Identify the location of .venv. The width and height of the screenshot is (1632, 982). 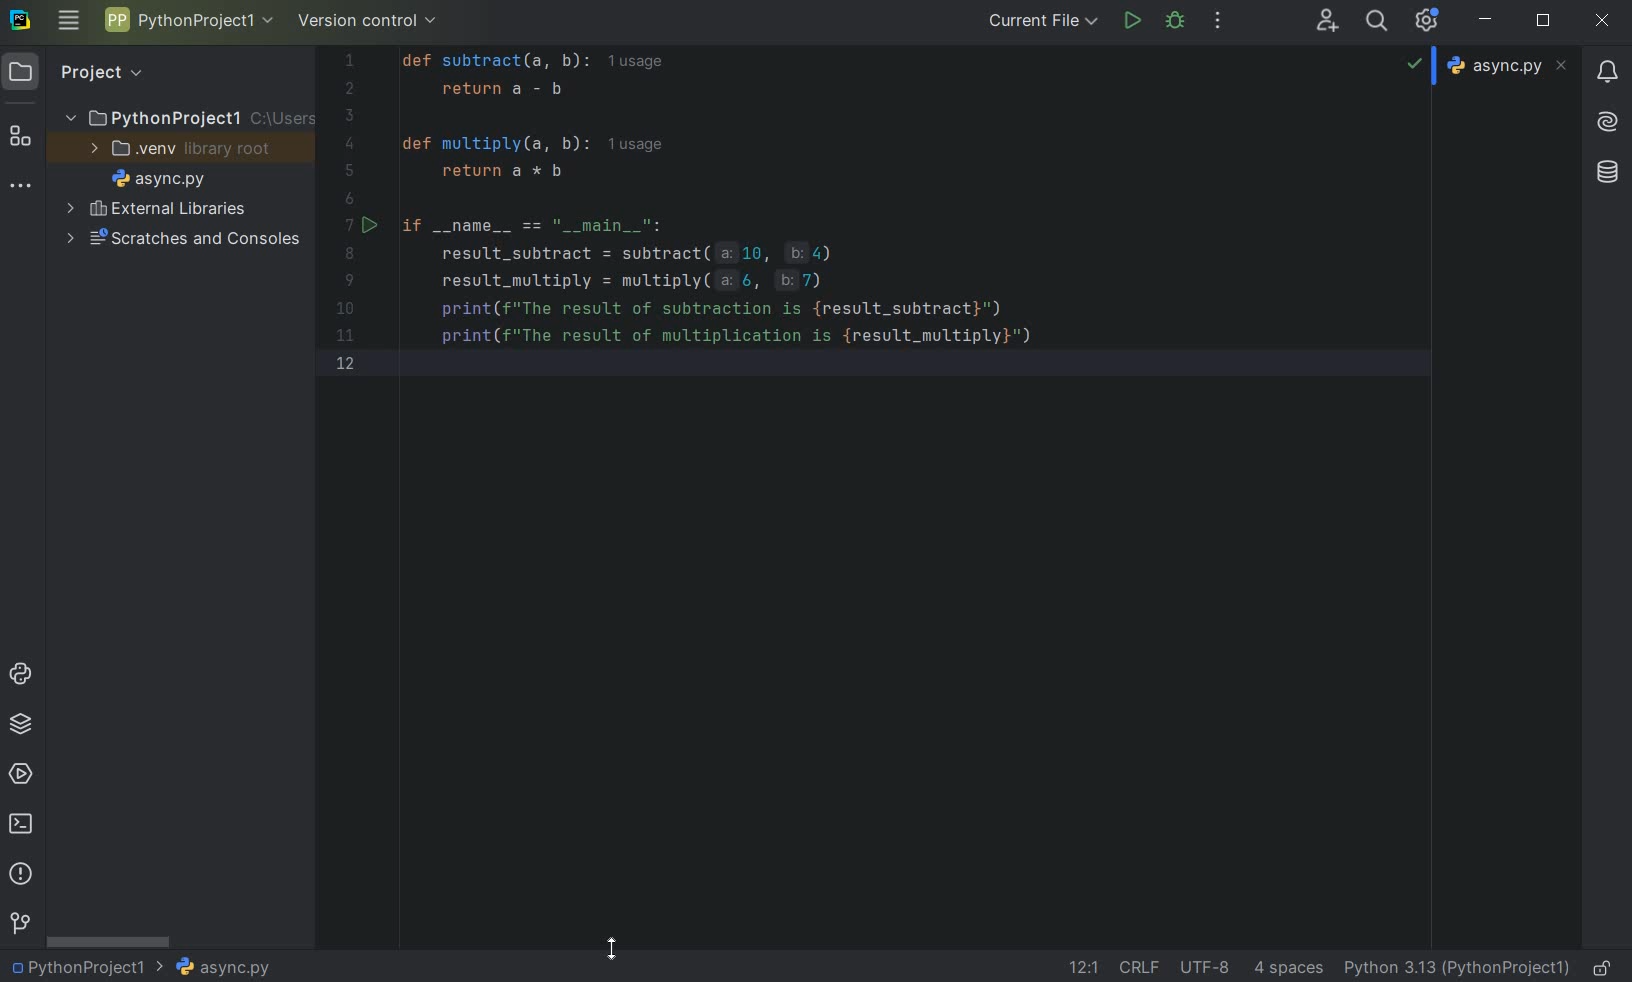
(181, 148).